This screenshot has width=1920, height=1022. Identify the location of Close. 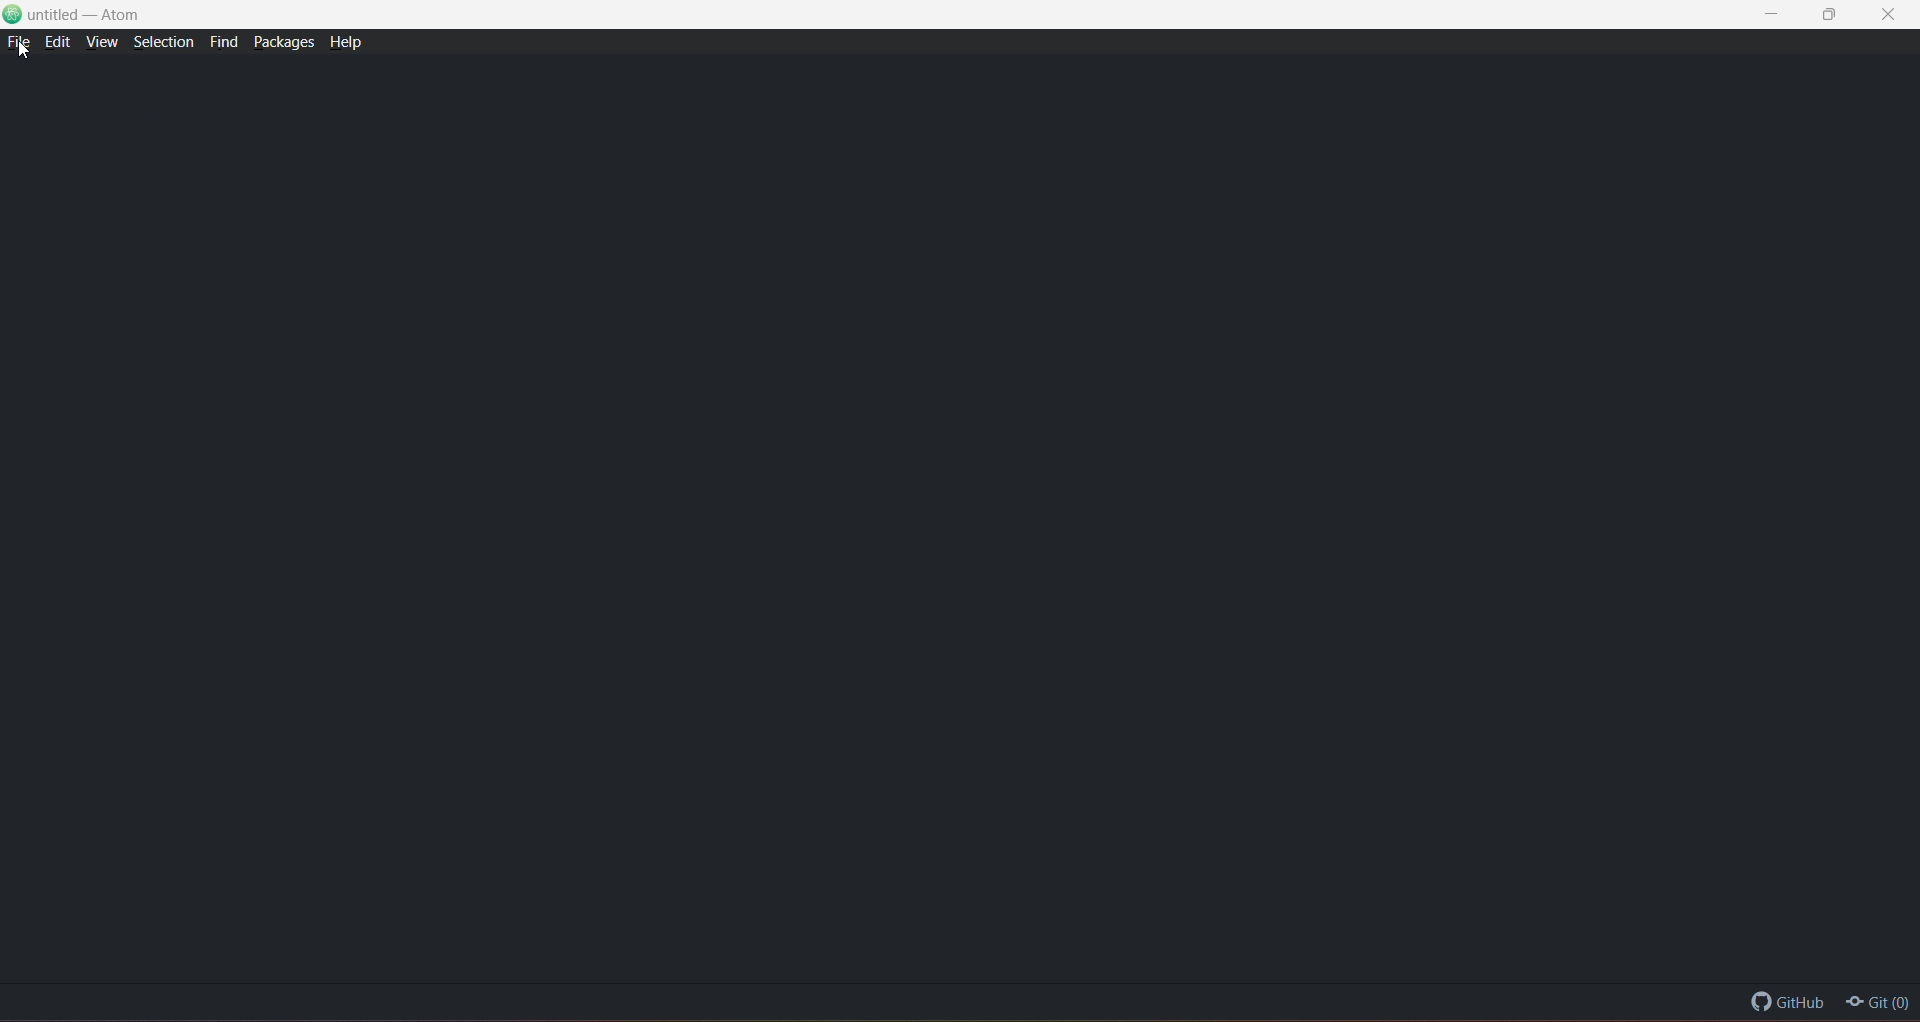
(1889, 17).